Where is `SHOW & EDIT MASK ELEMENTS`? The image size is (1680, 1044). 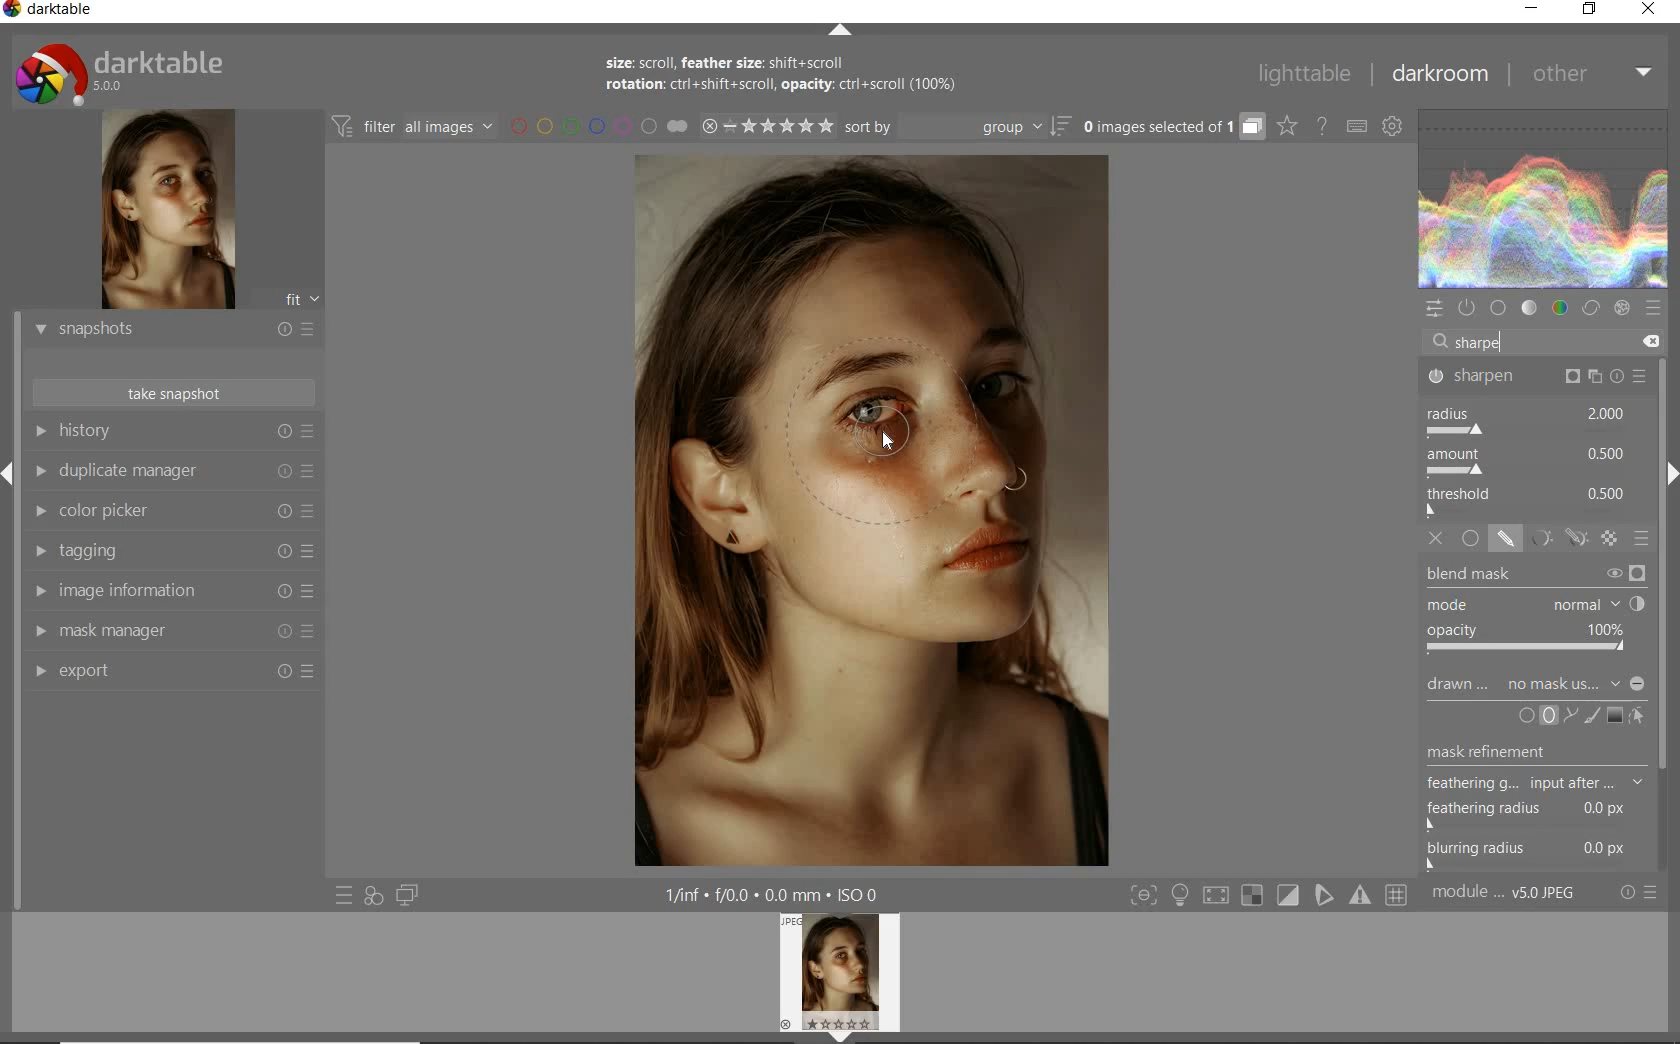
SHOW & EDIT MASK ELEMENTS is located at coordinates (1639, 716).